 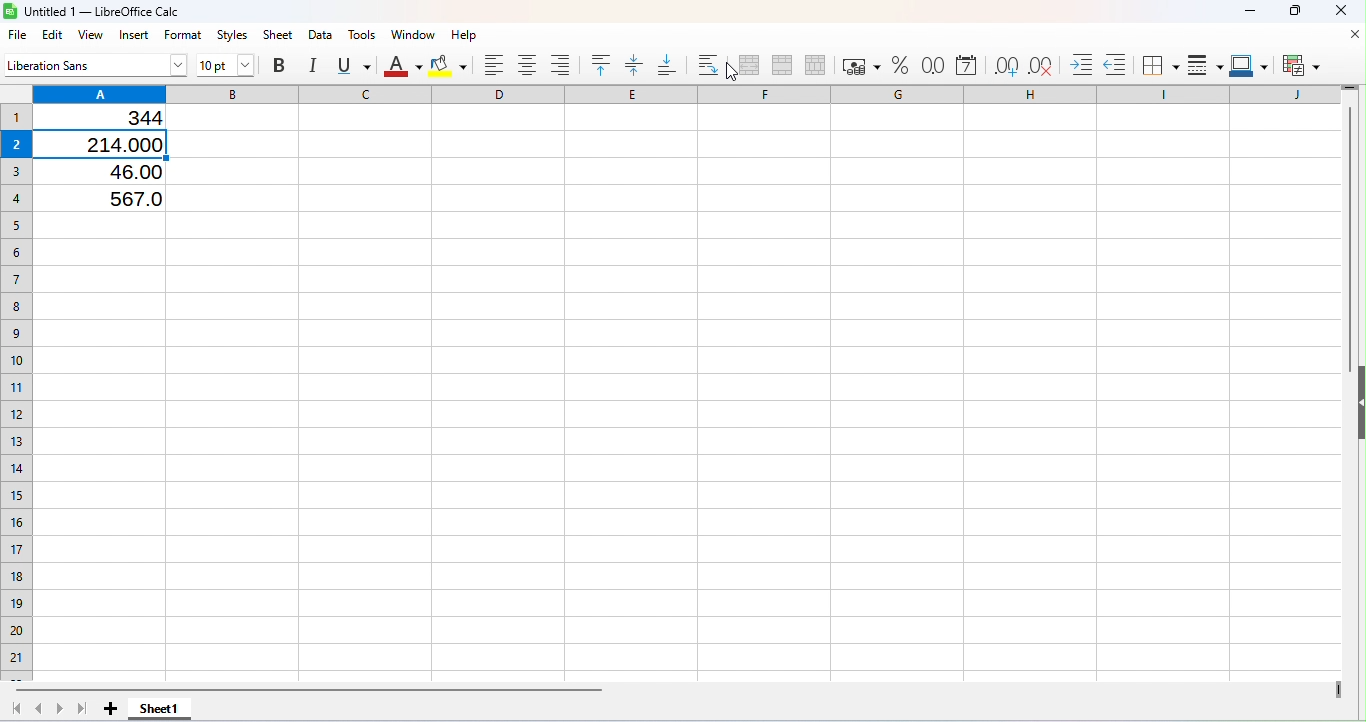 I want to click on Format as currency, so click(x=857, y=64).